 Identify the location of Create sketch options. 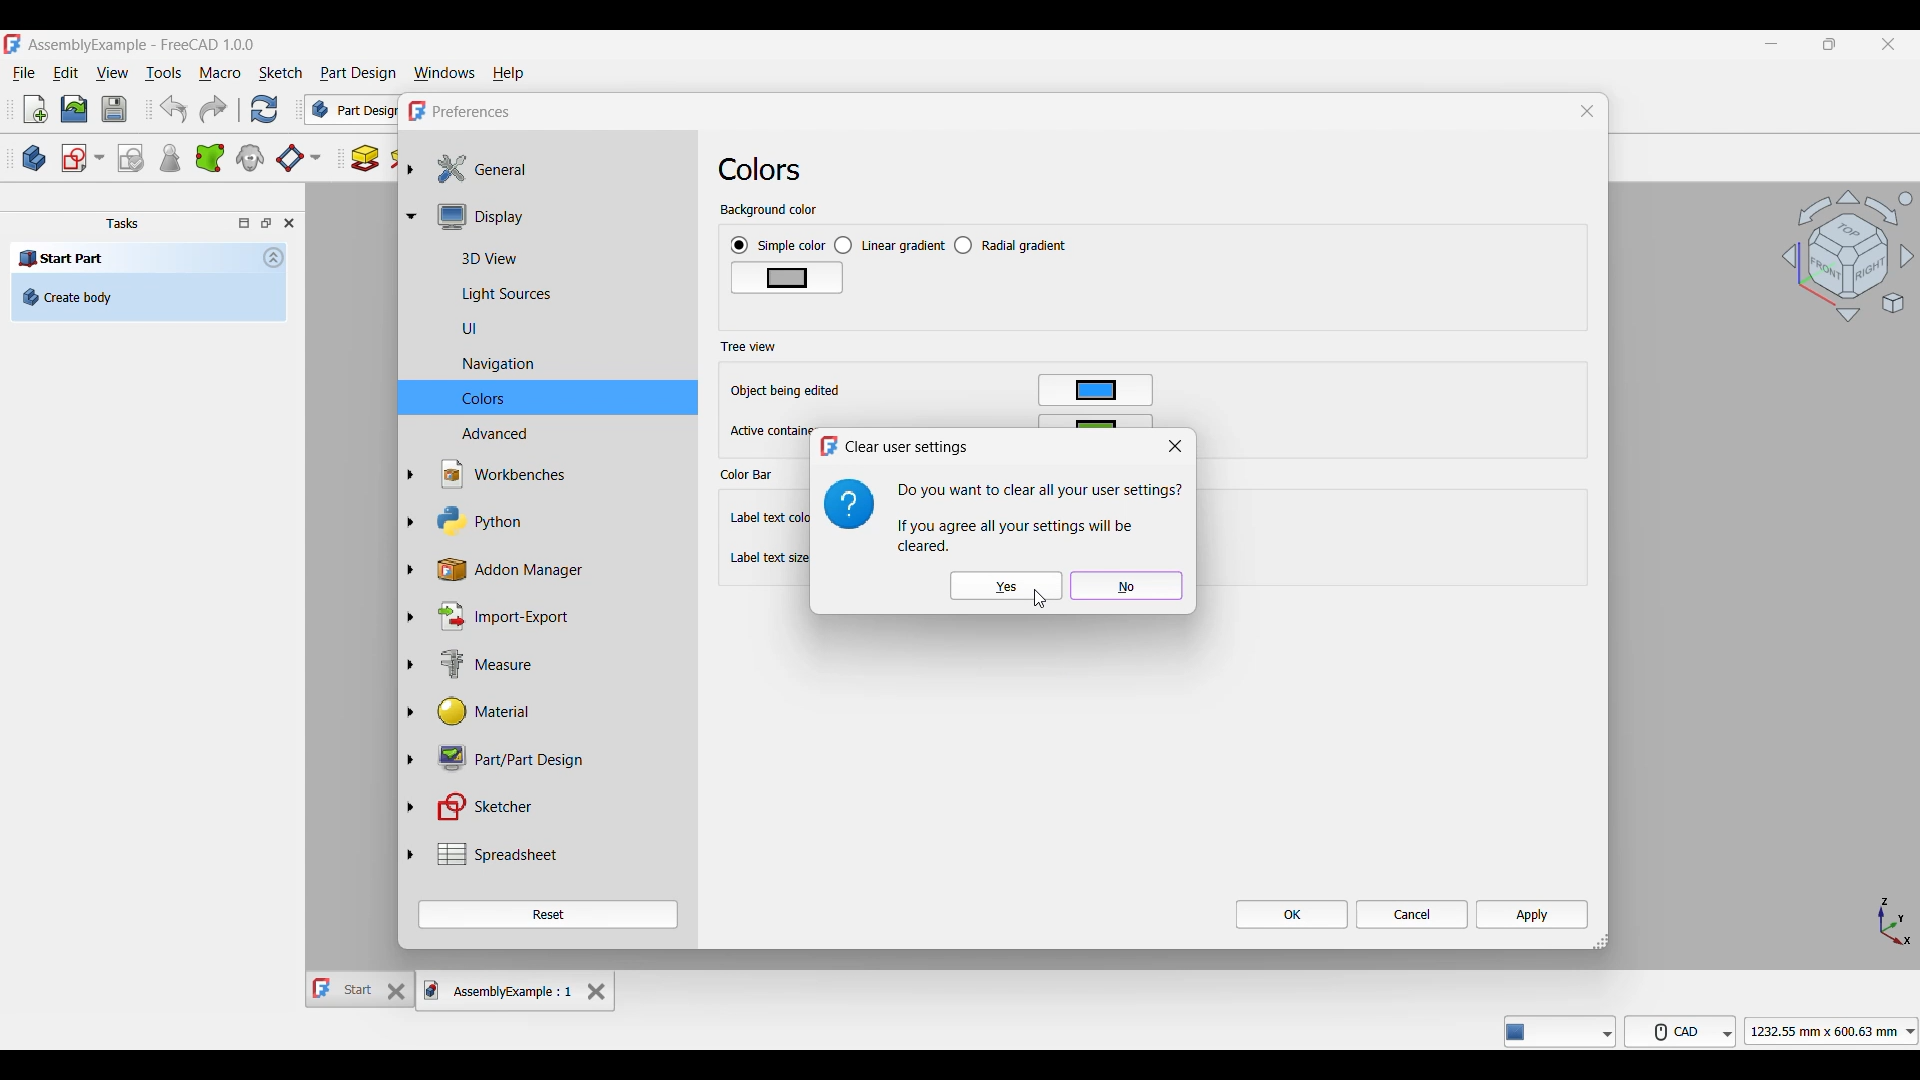
(82, 159).